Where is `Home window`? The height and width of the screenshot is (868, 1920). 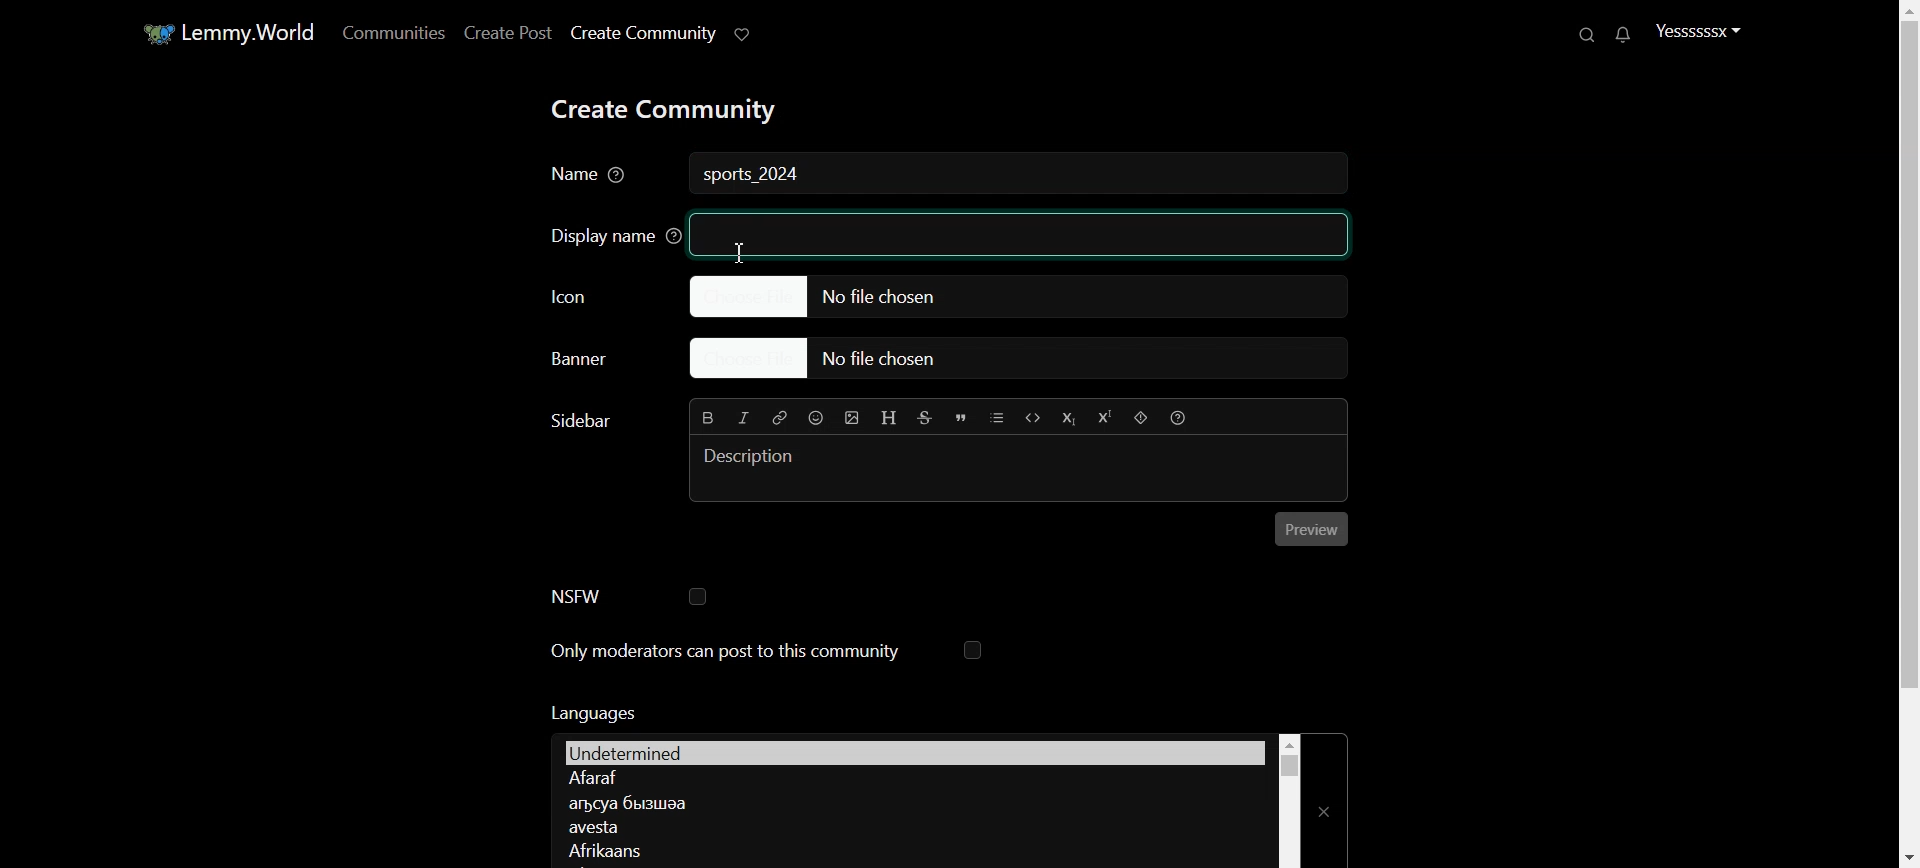 Home window is located at coordinates (226, 31).